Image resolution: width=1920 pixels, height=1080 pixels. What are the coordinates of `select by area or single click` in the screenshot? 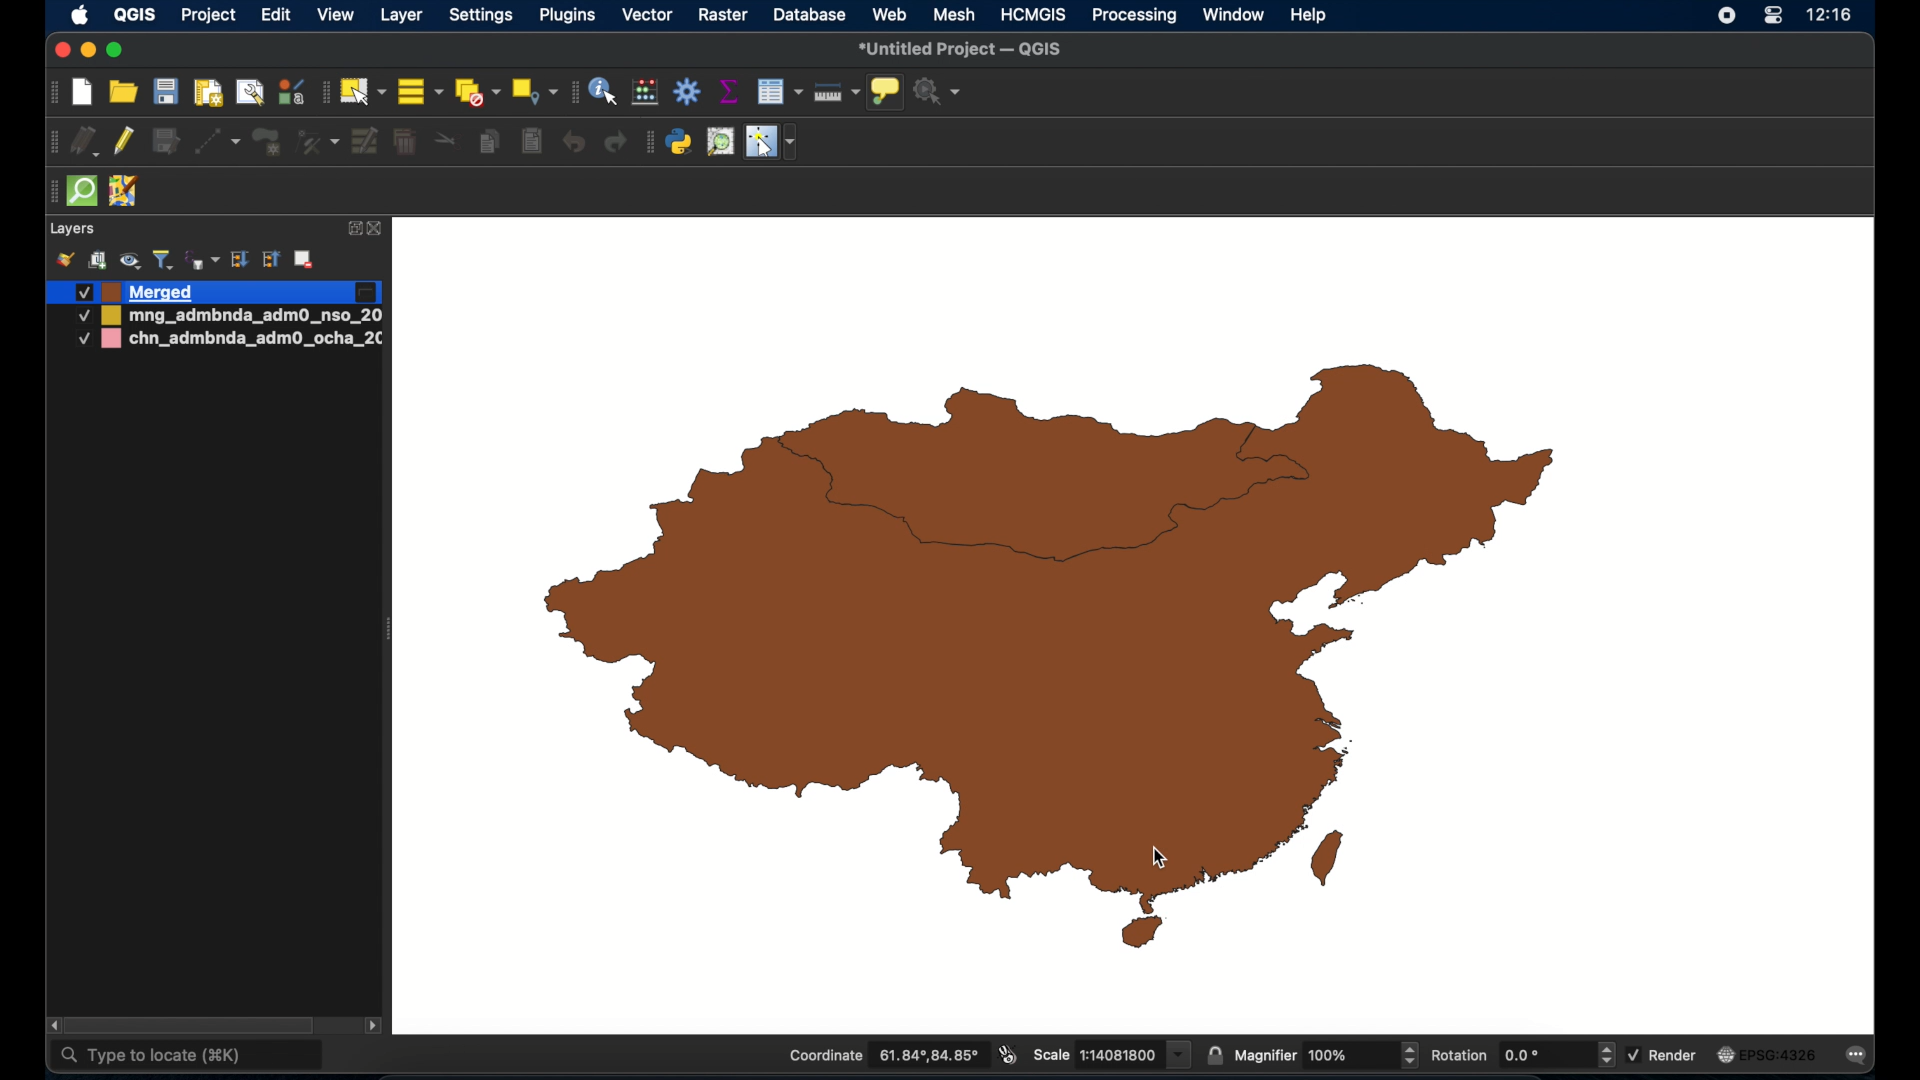 It's located at (365, 89).